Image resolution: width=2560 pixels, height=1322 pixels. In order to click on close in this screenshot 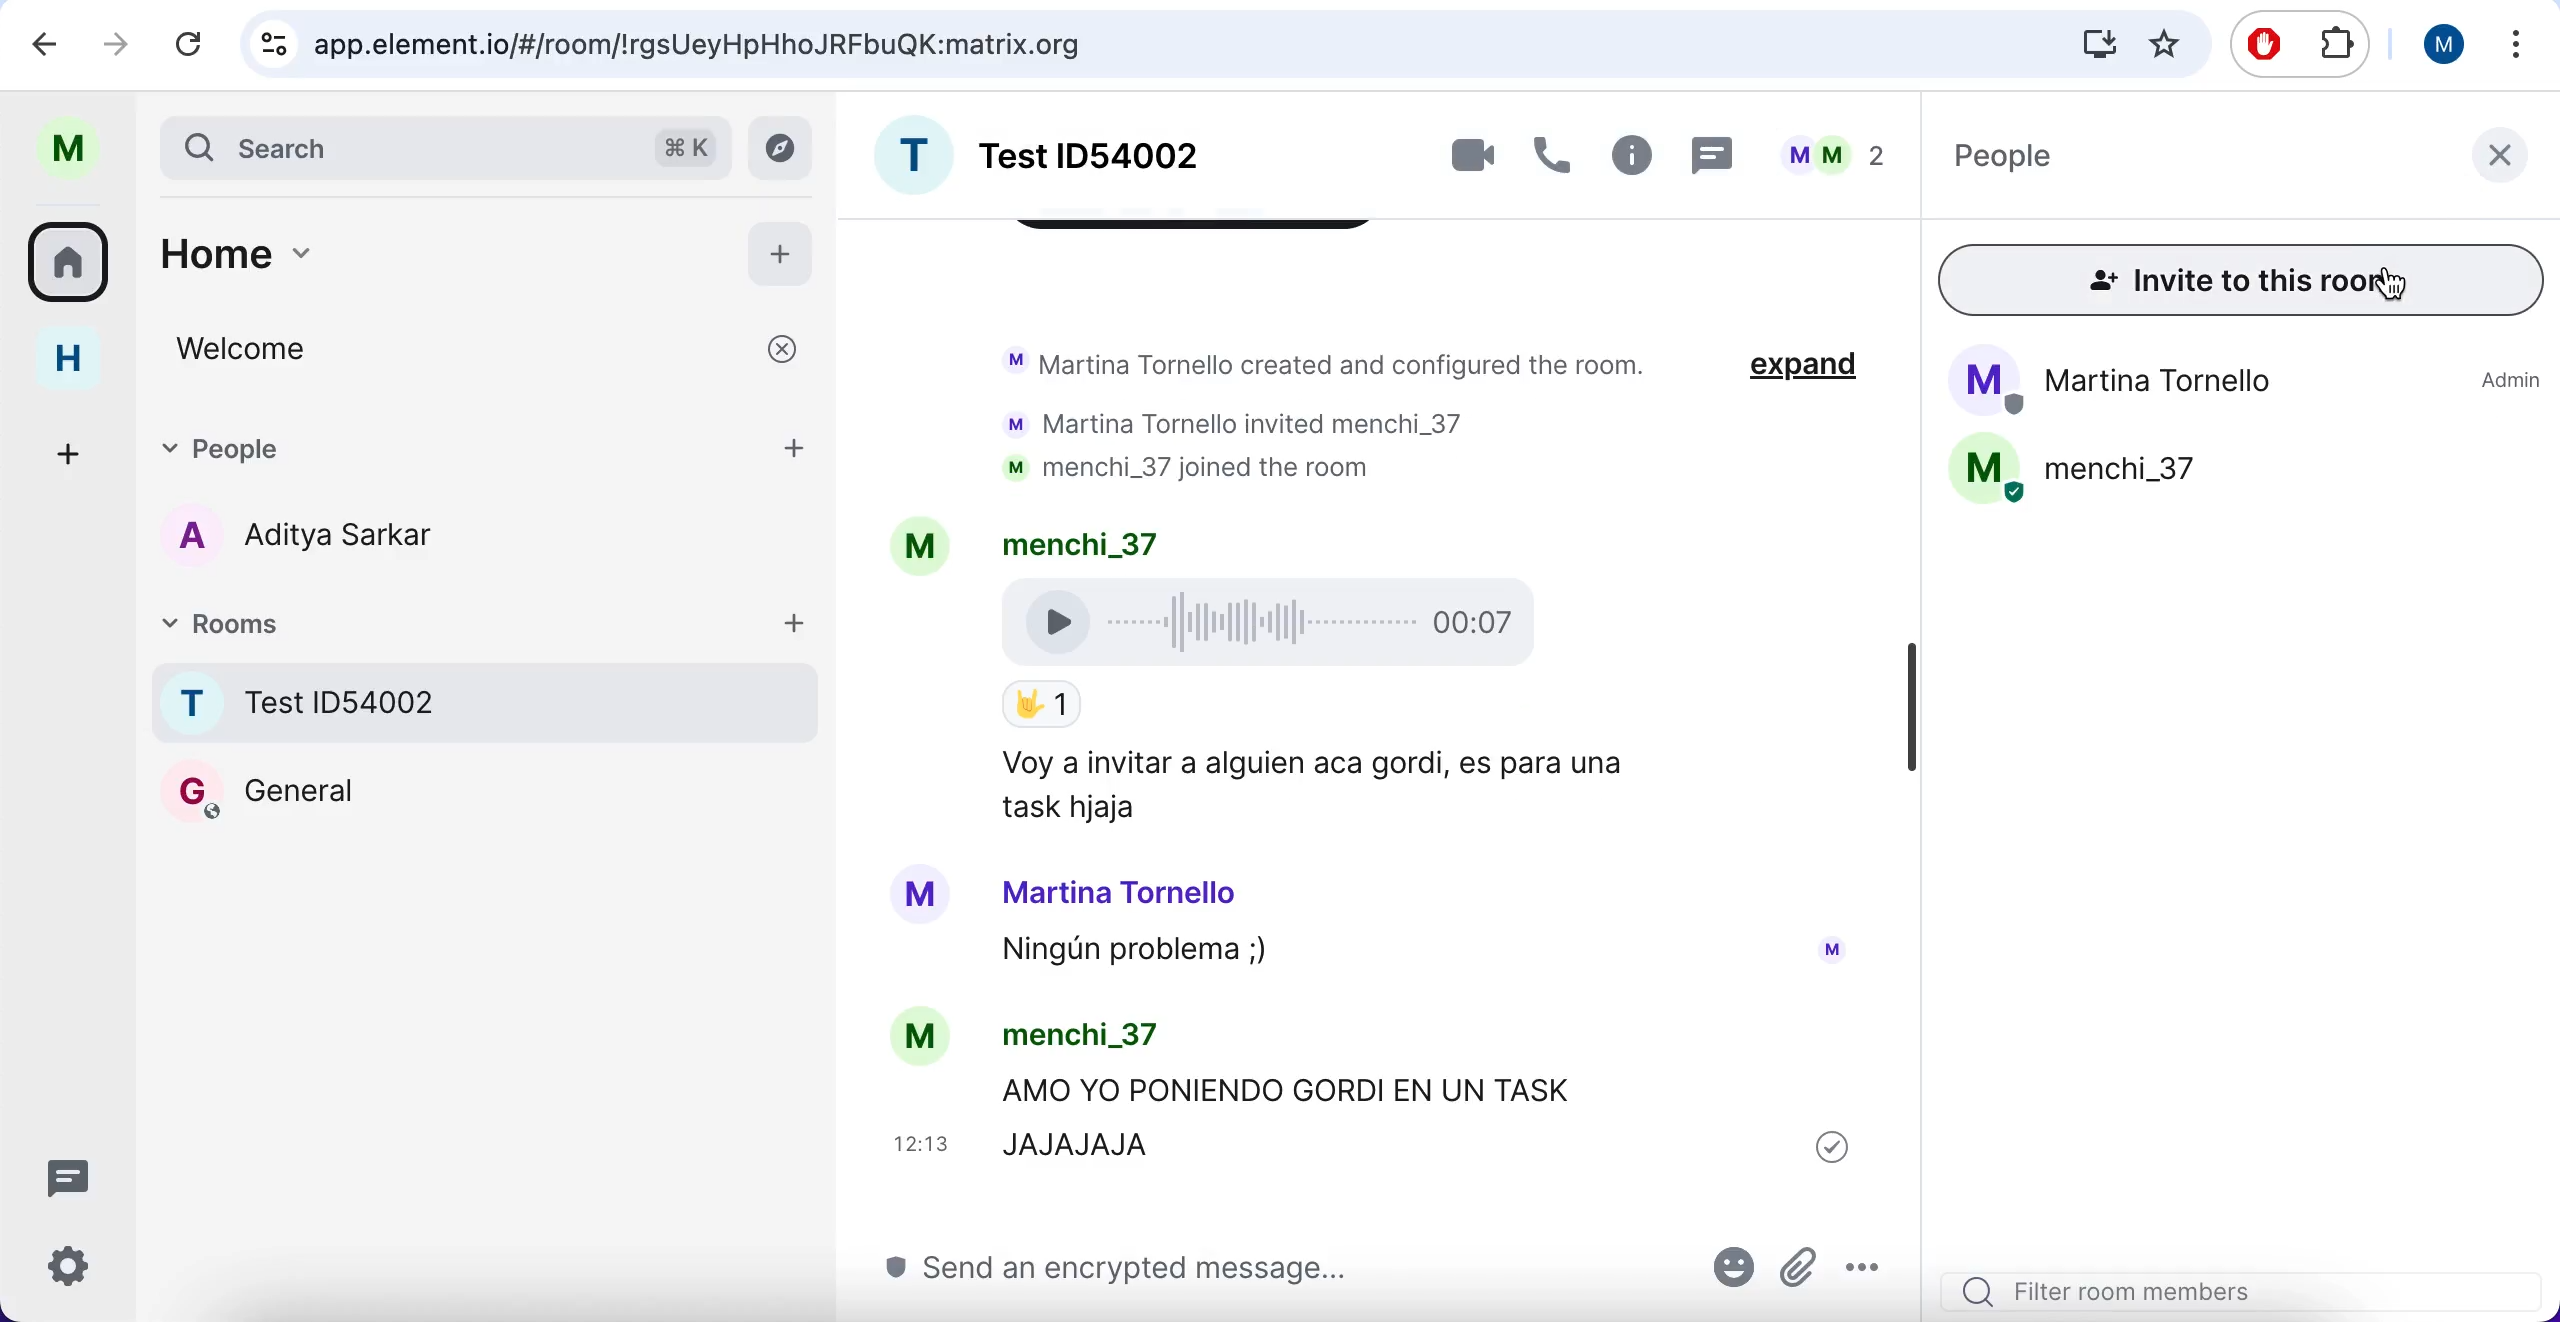, I will do `click(2502, 166)`.